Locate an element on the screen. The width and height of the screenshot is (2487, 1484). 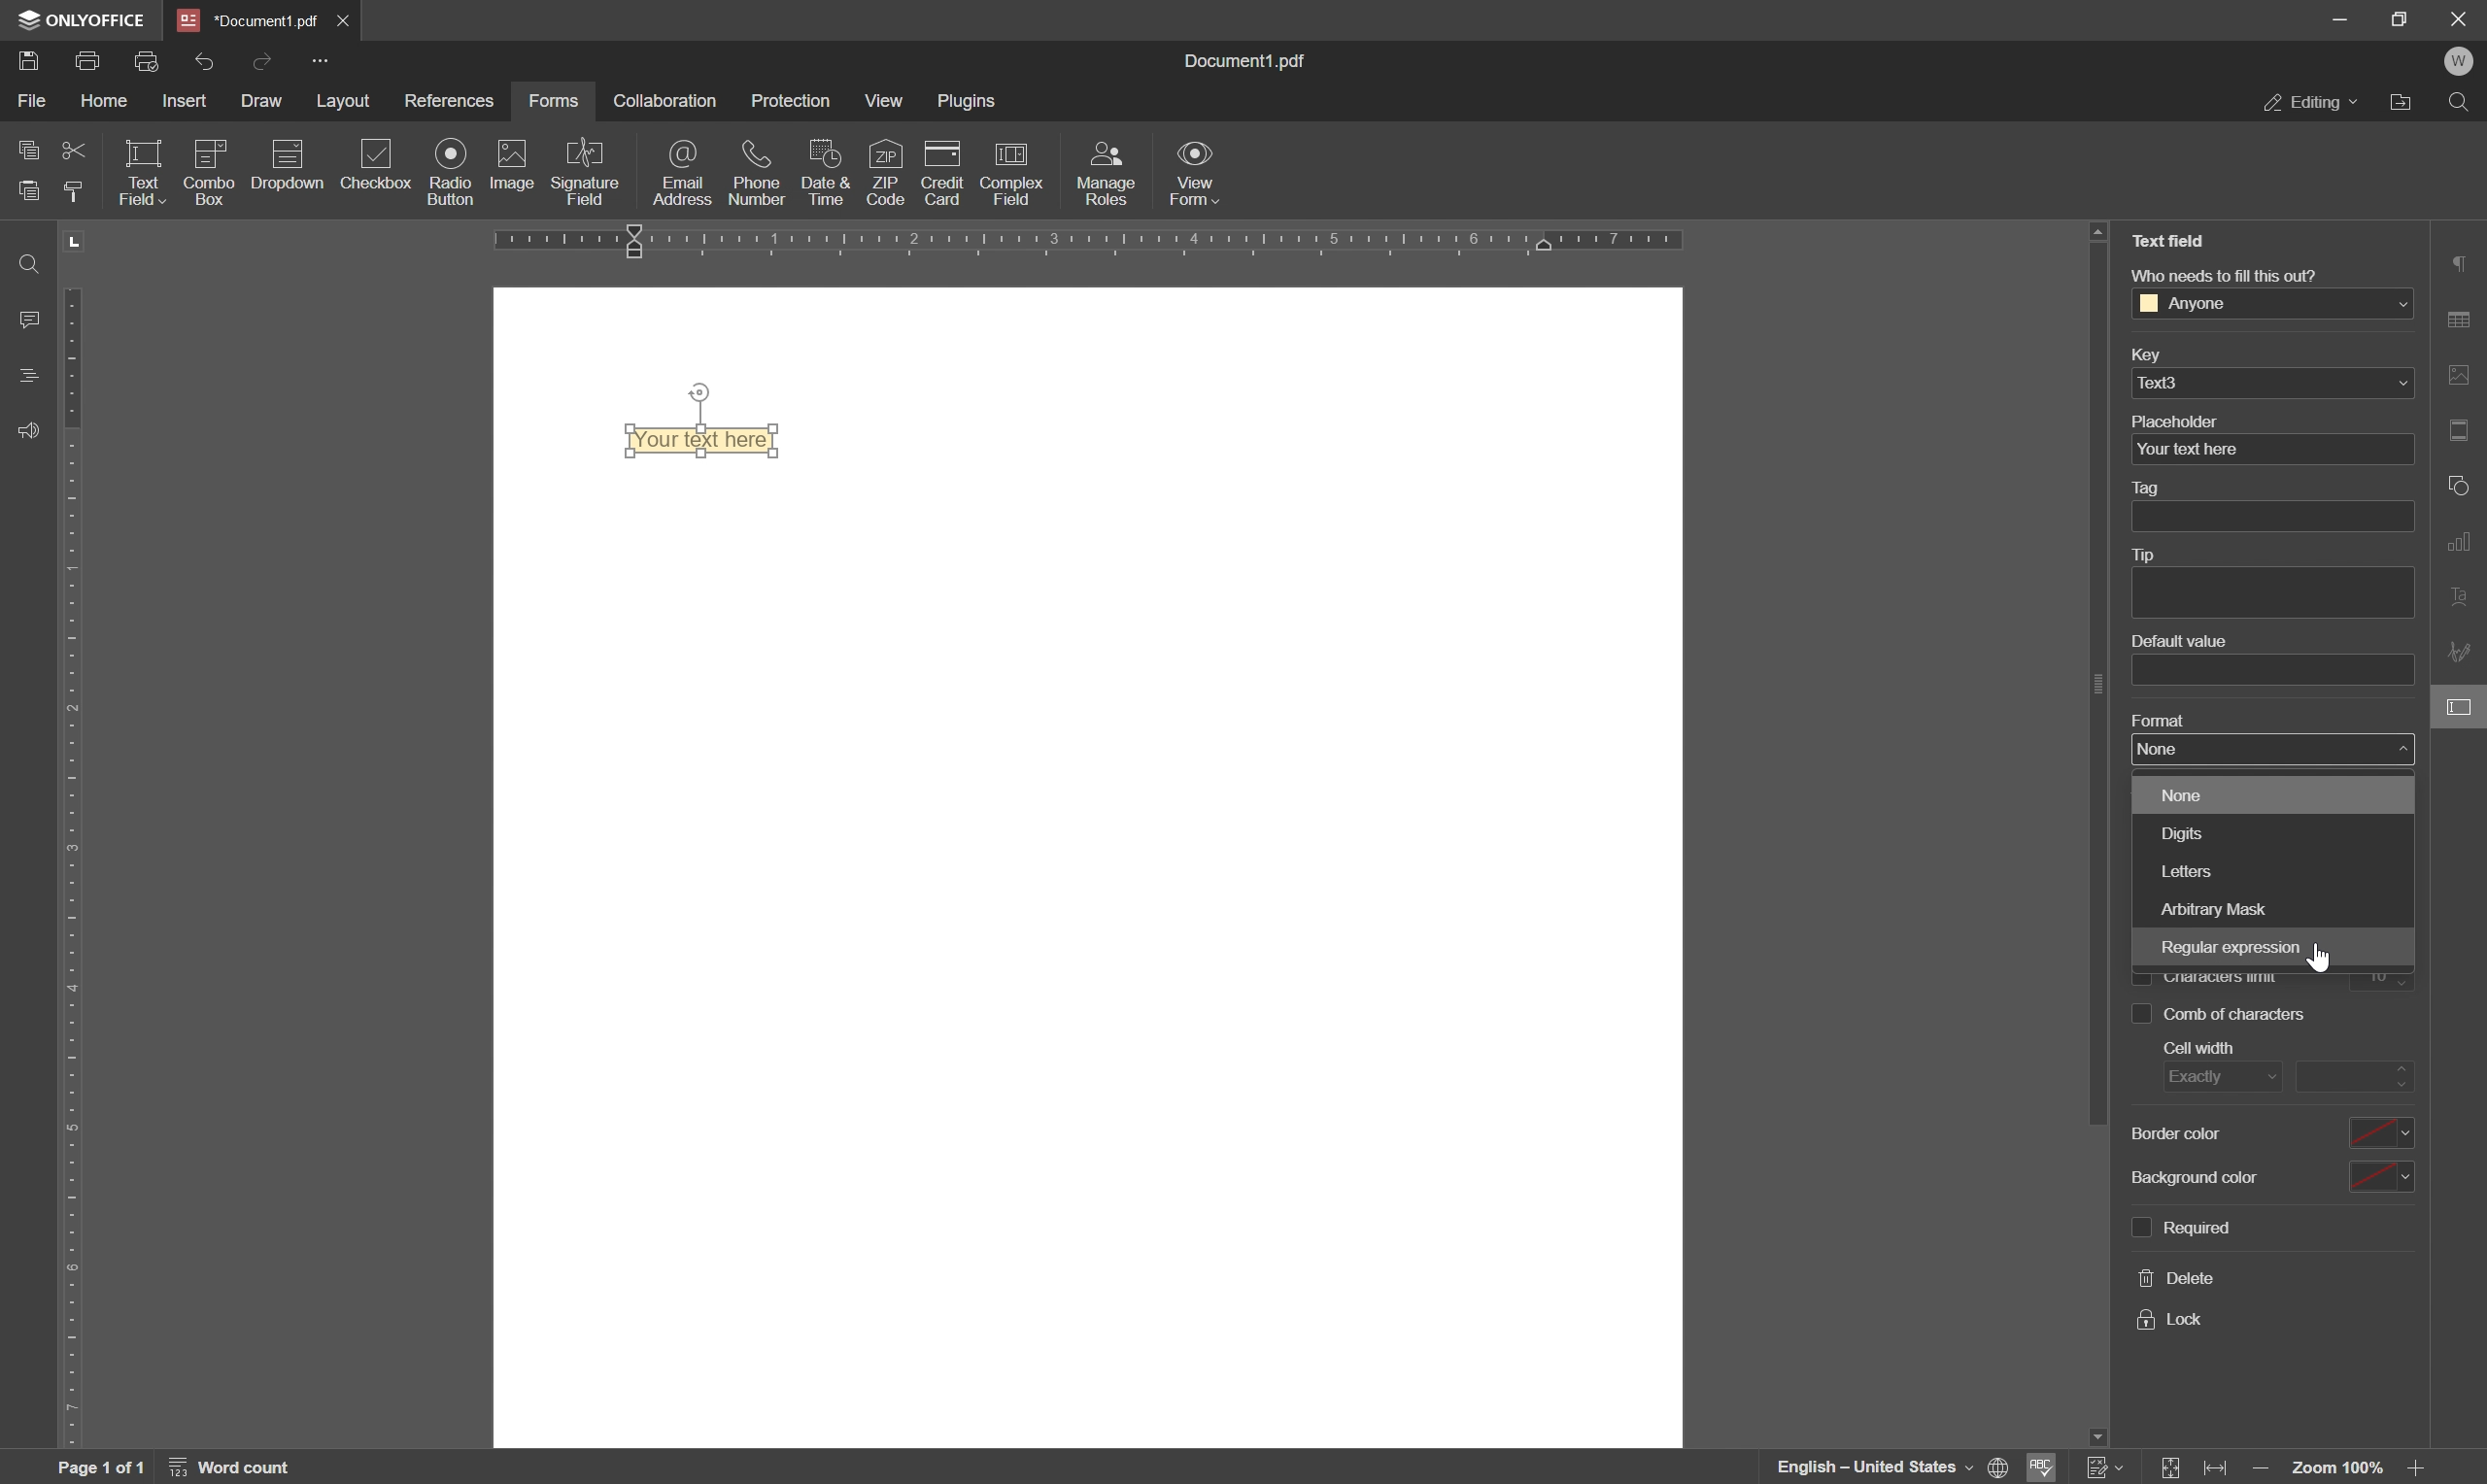
ruler is located at coordinates (1164, 244).